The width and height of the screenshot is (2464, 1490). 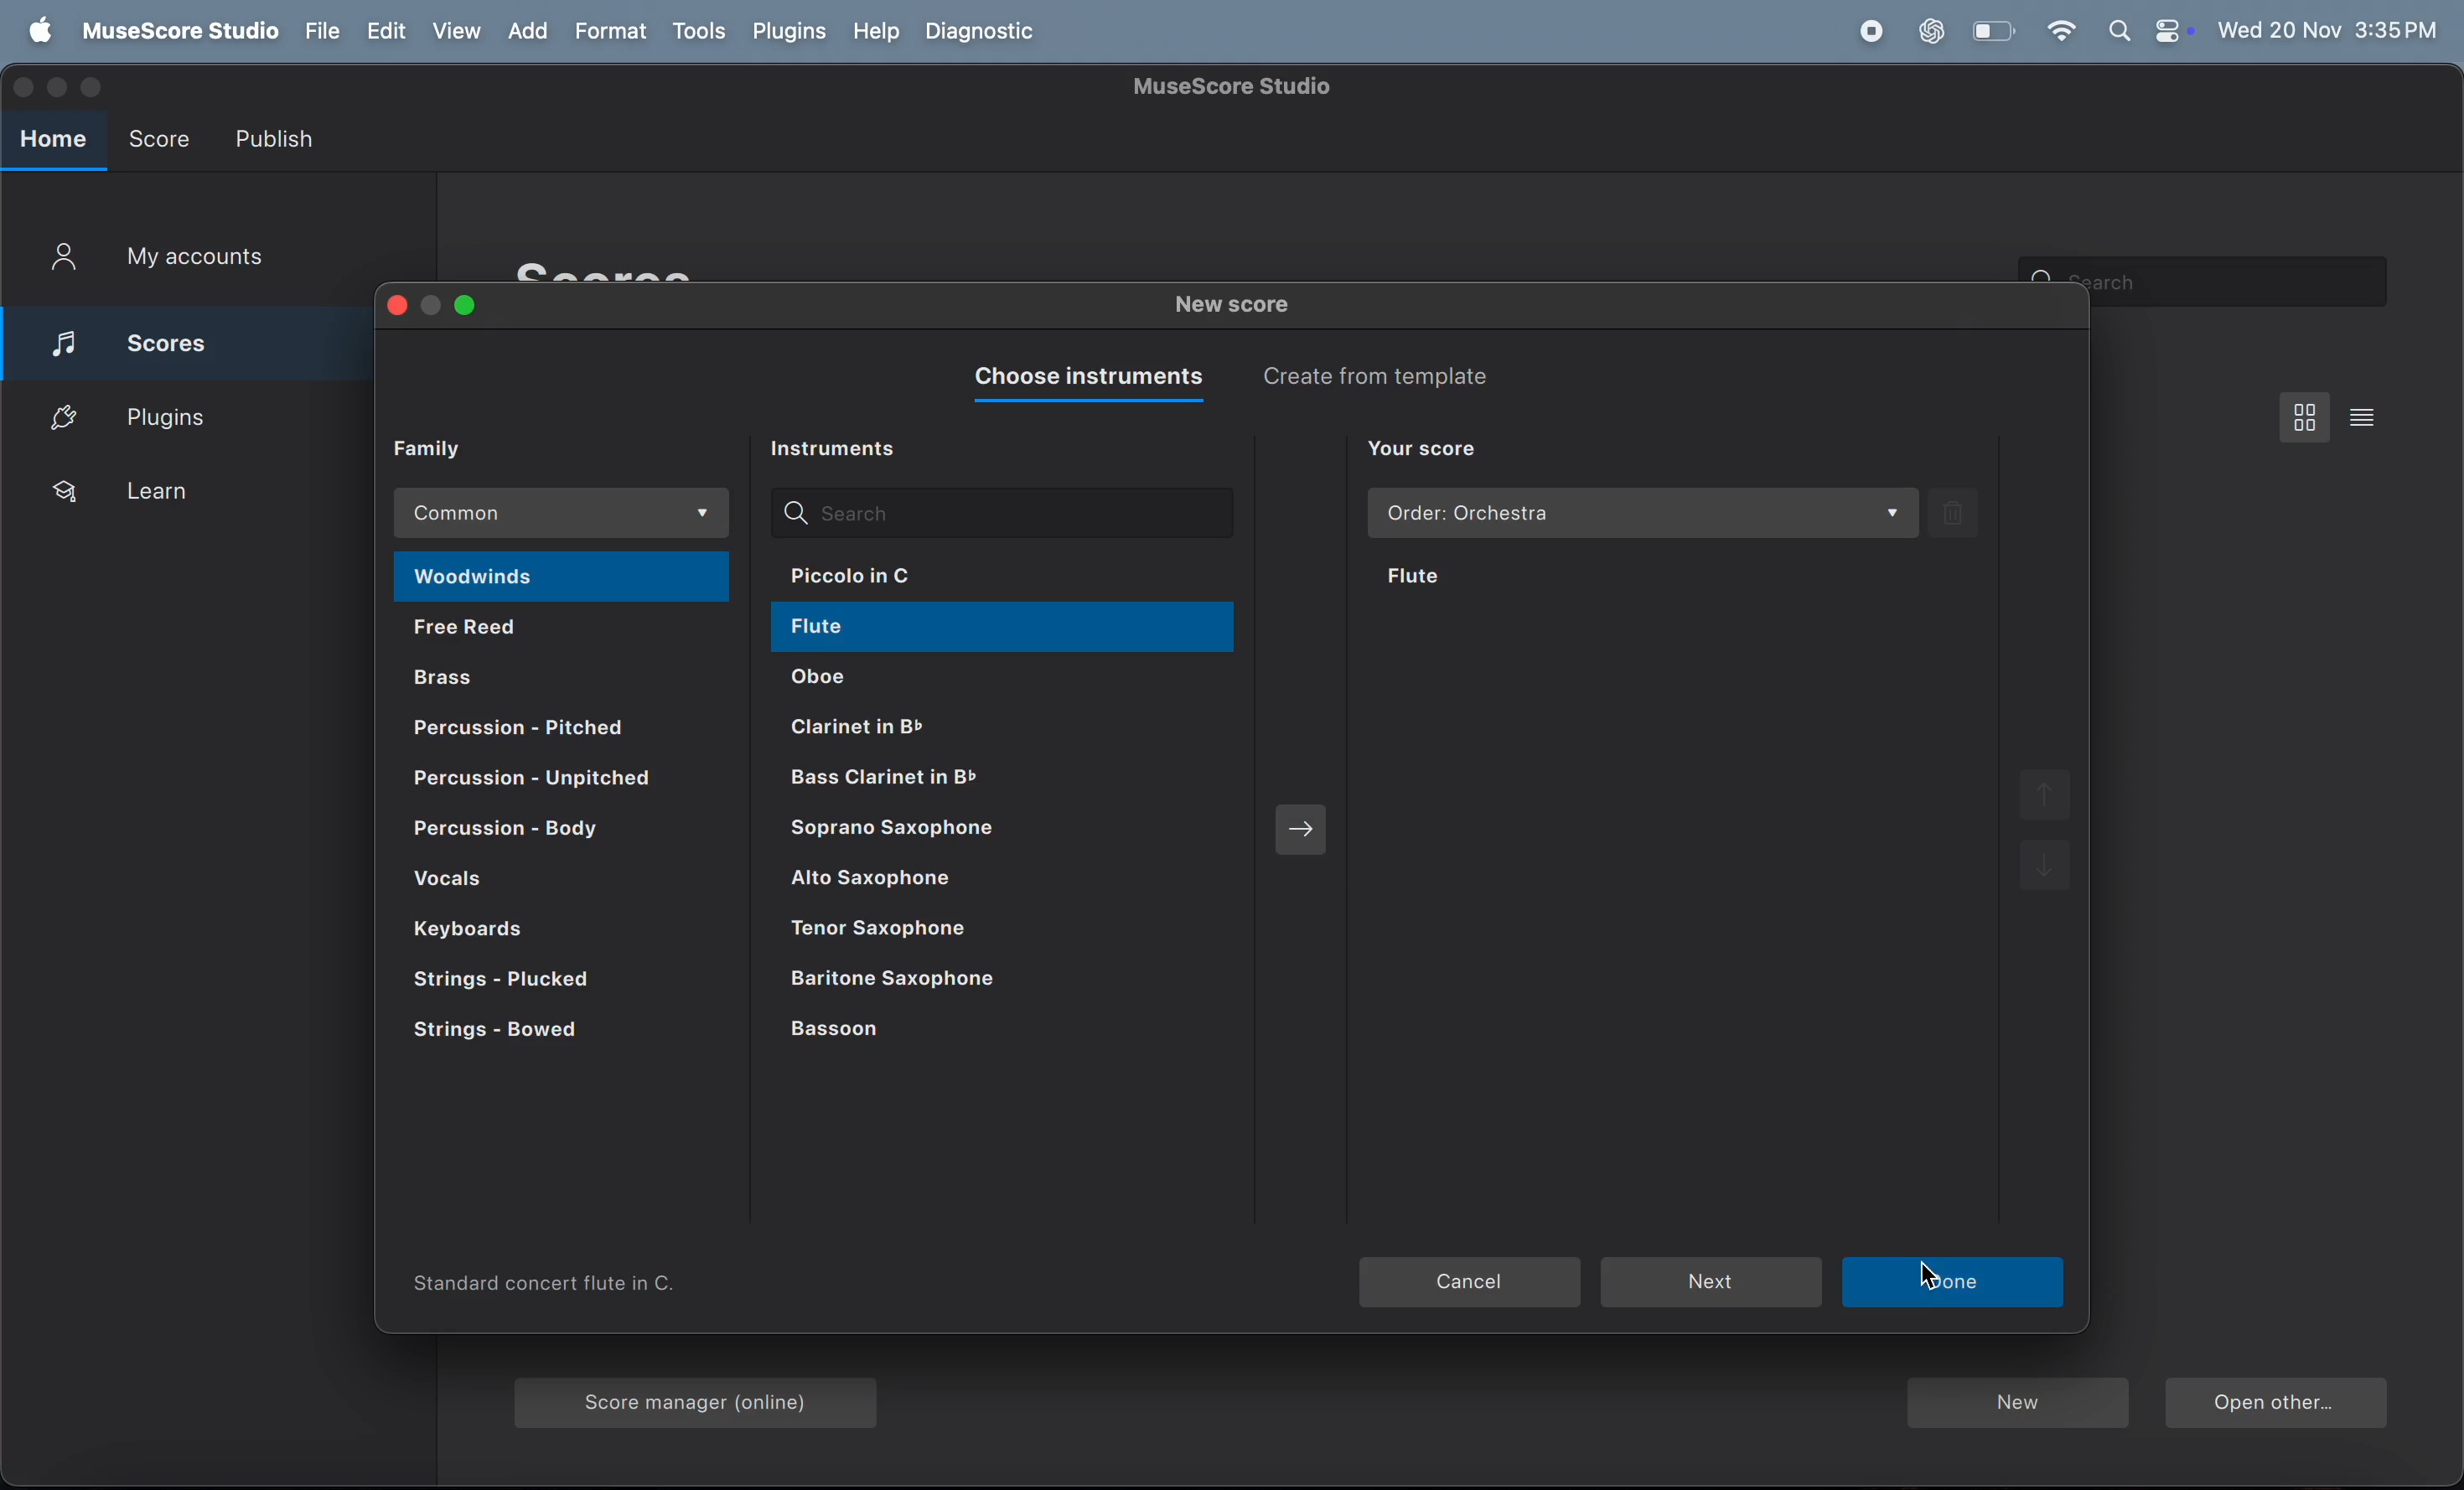 What do you see at coordinates (1955, 512) in the screenshot?
I see `delete` at bounding box center [1955, 512].